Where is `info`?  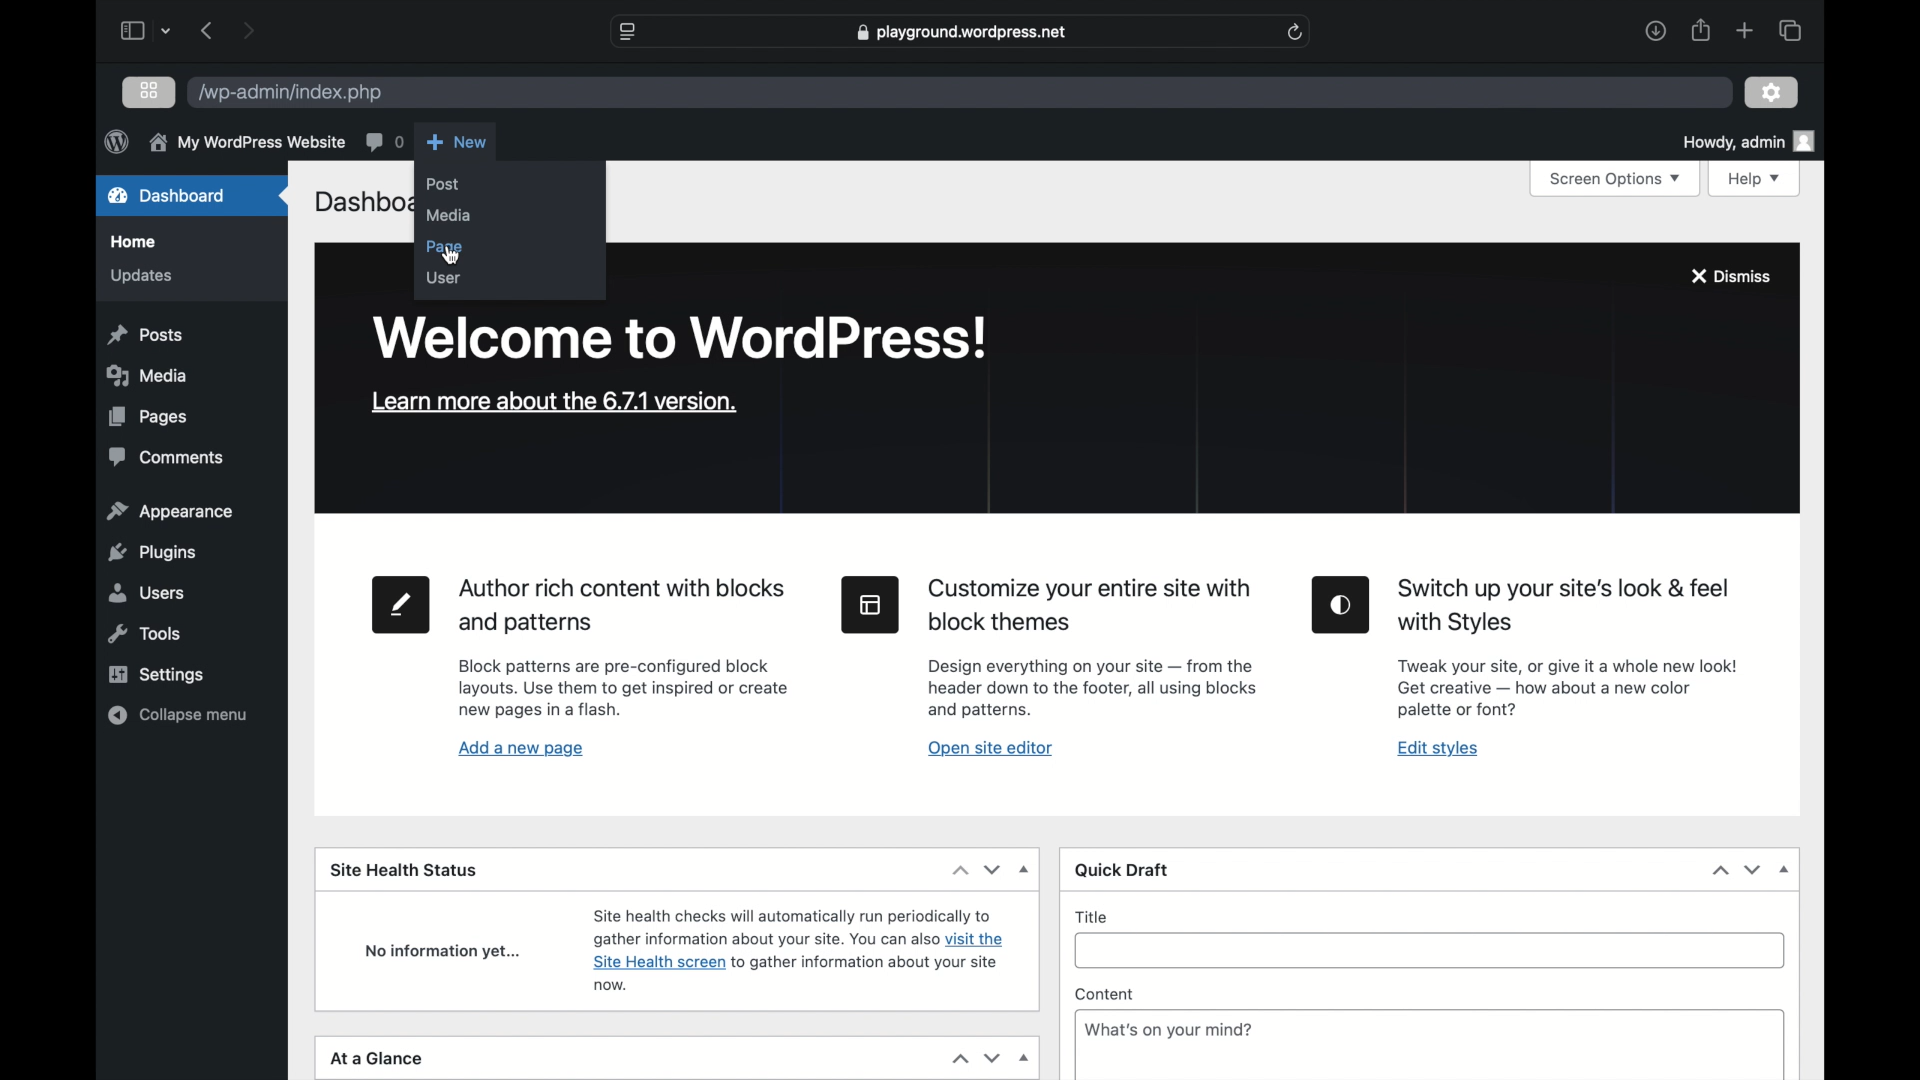 info is located at coordinates (1168, 1030).